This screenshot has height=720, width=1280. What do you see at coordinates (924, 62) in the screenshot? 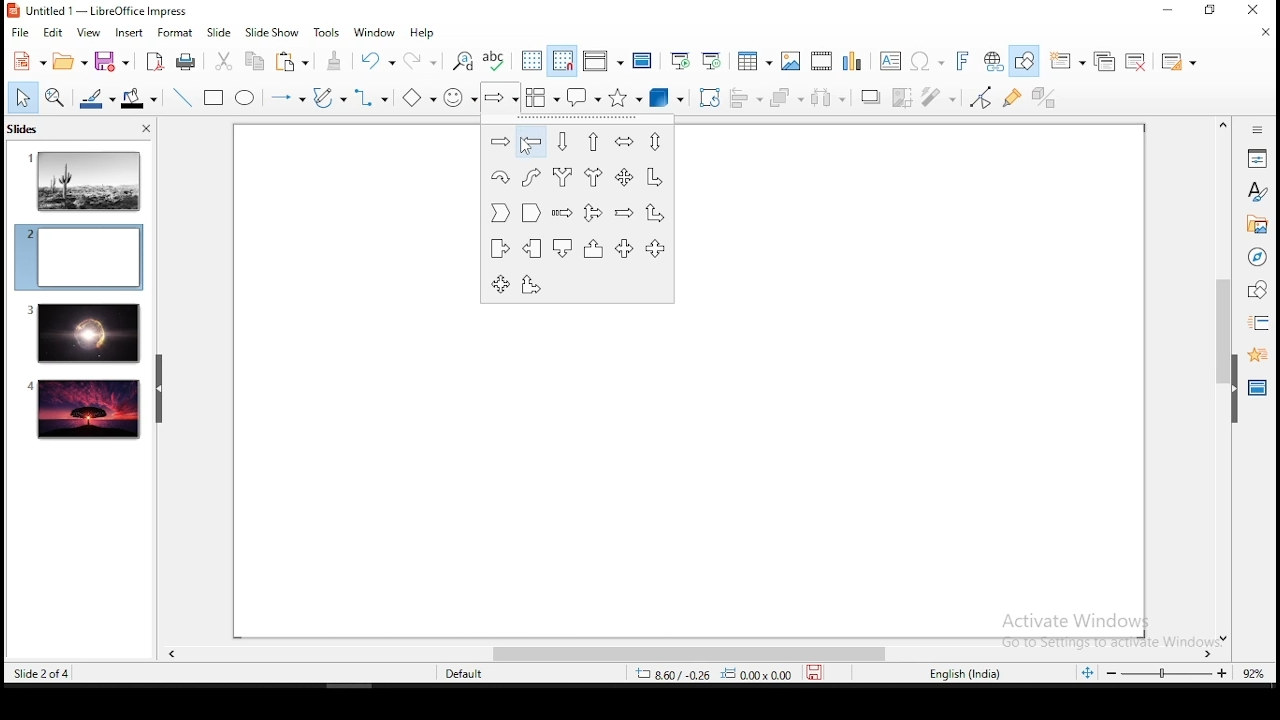
I see `special characters` at bounding box center [924, 62].